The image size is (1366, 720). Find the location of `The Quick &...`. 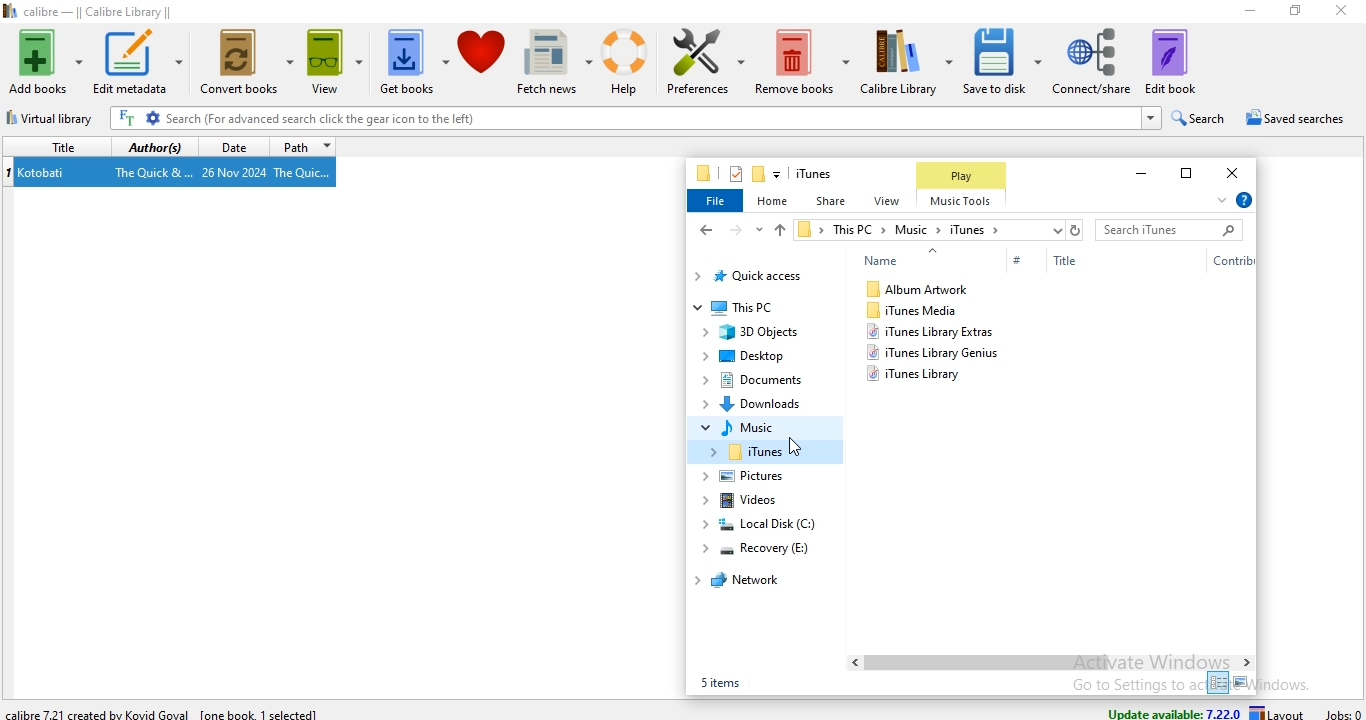

The Quick &... is located at coordinates (152, 173).